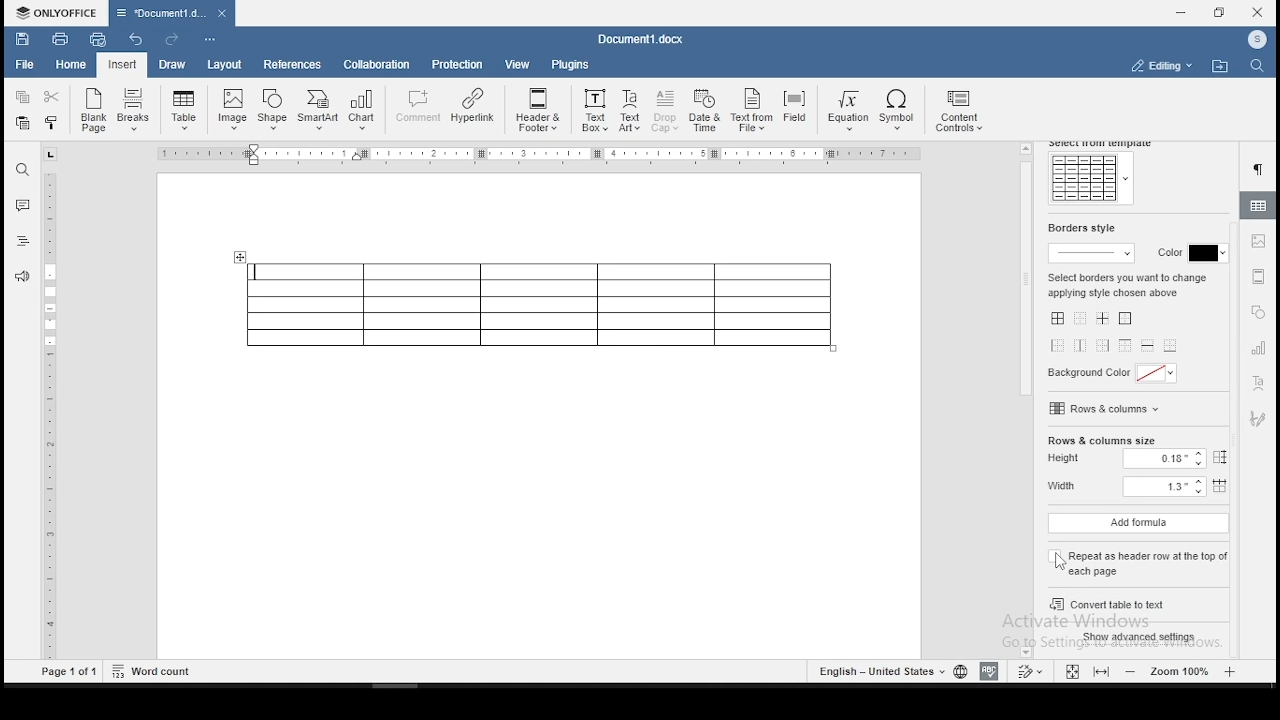 The height and width of the screenshot is (720, 1280). I want to click on outer top border only, so click(1124, 347).